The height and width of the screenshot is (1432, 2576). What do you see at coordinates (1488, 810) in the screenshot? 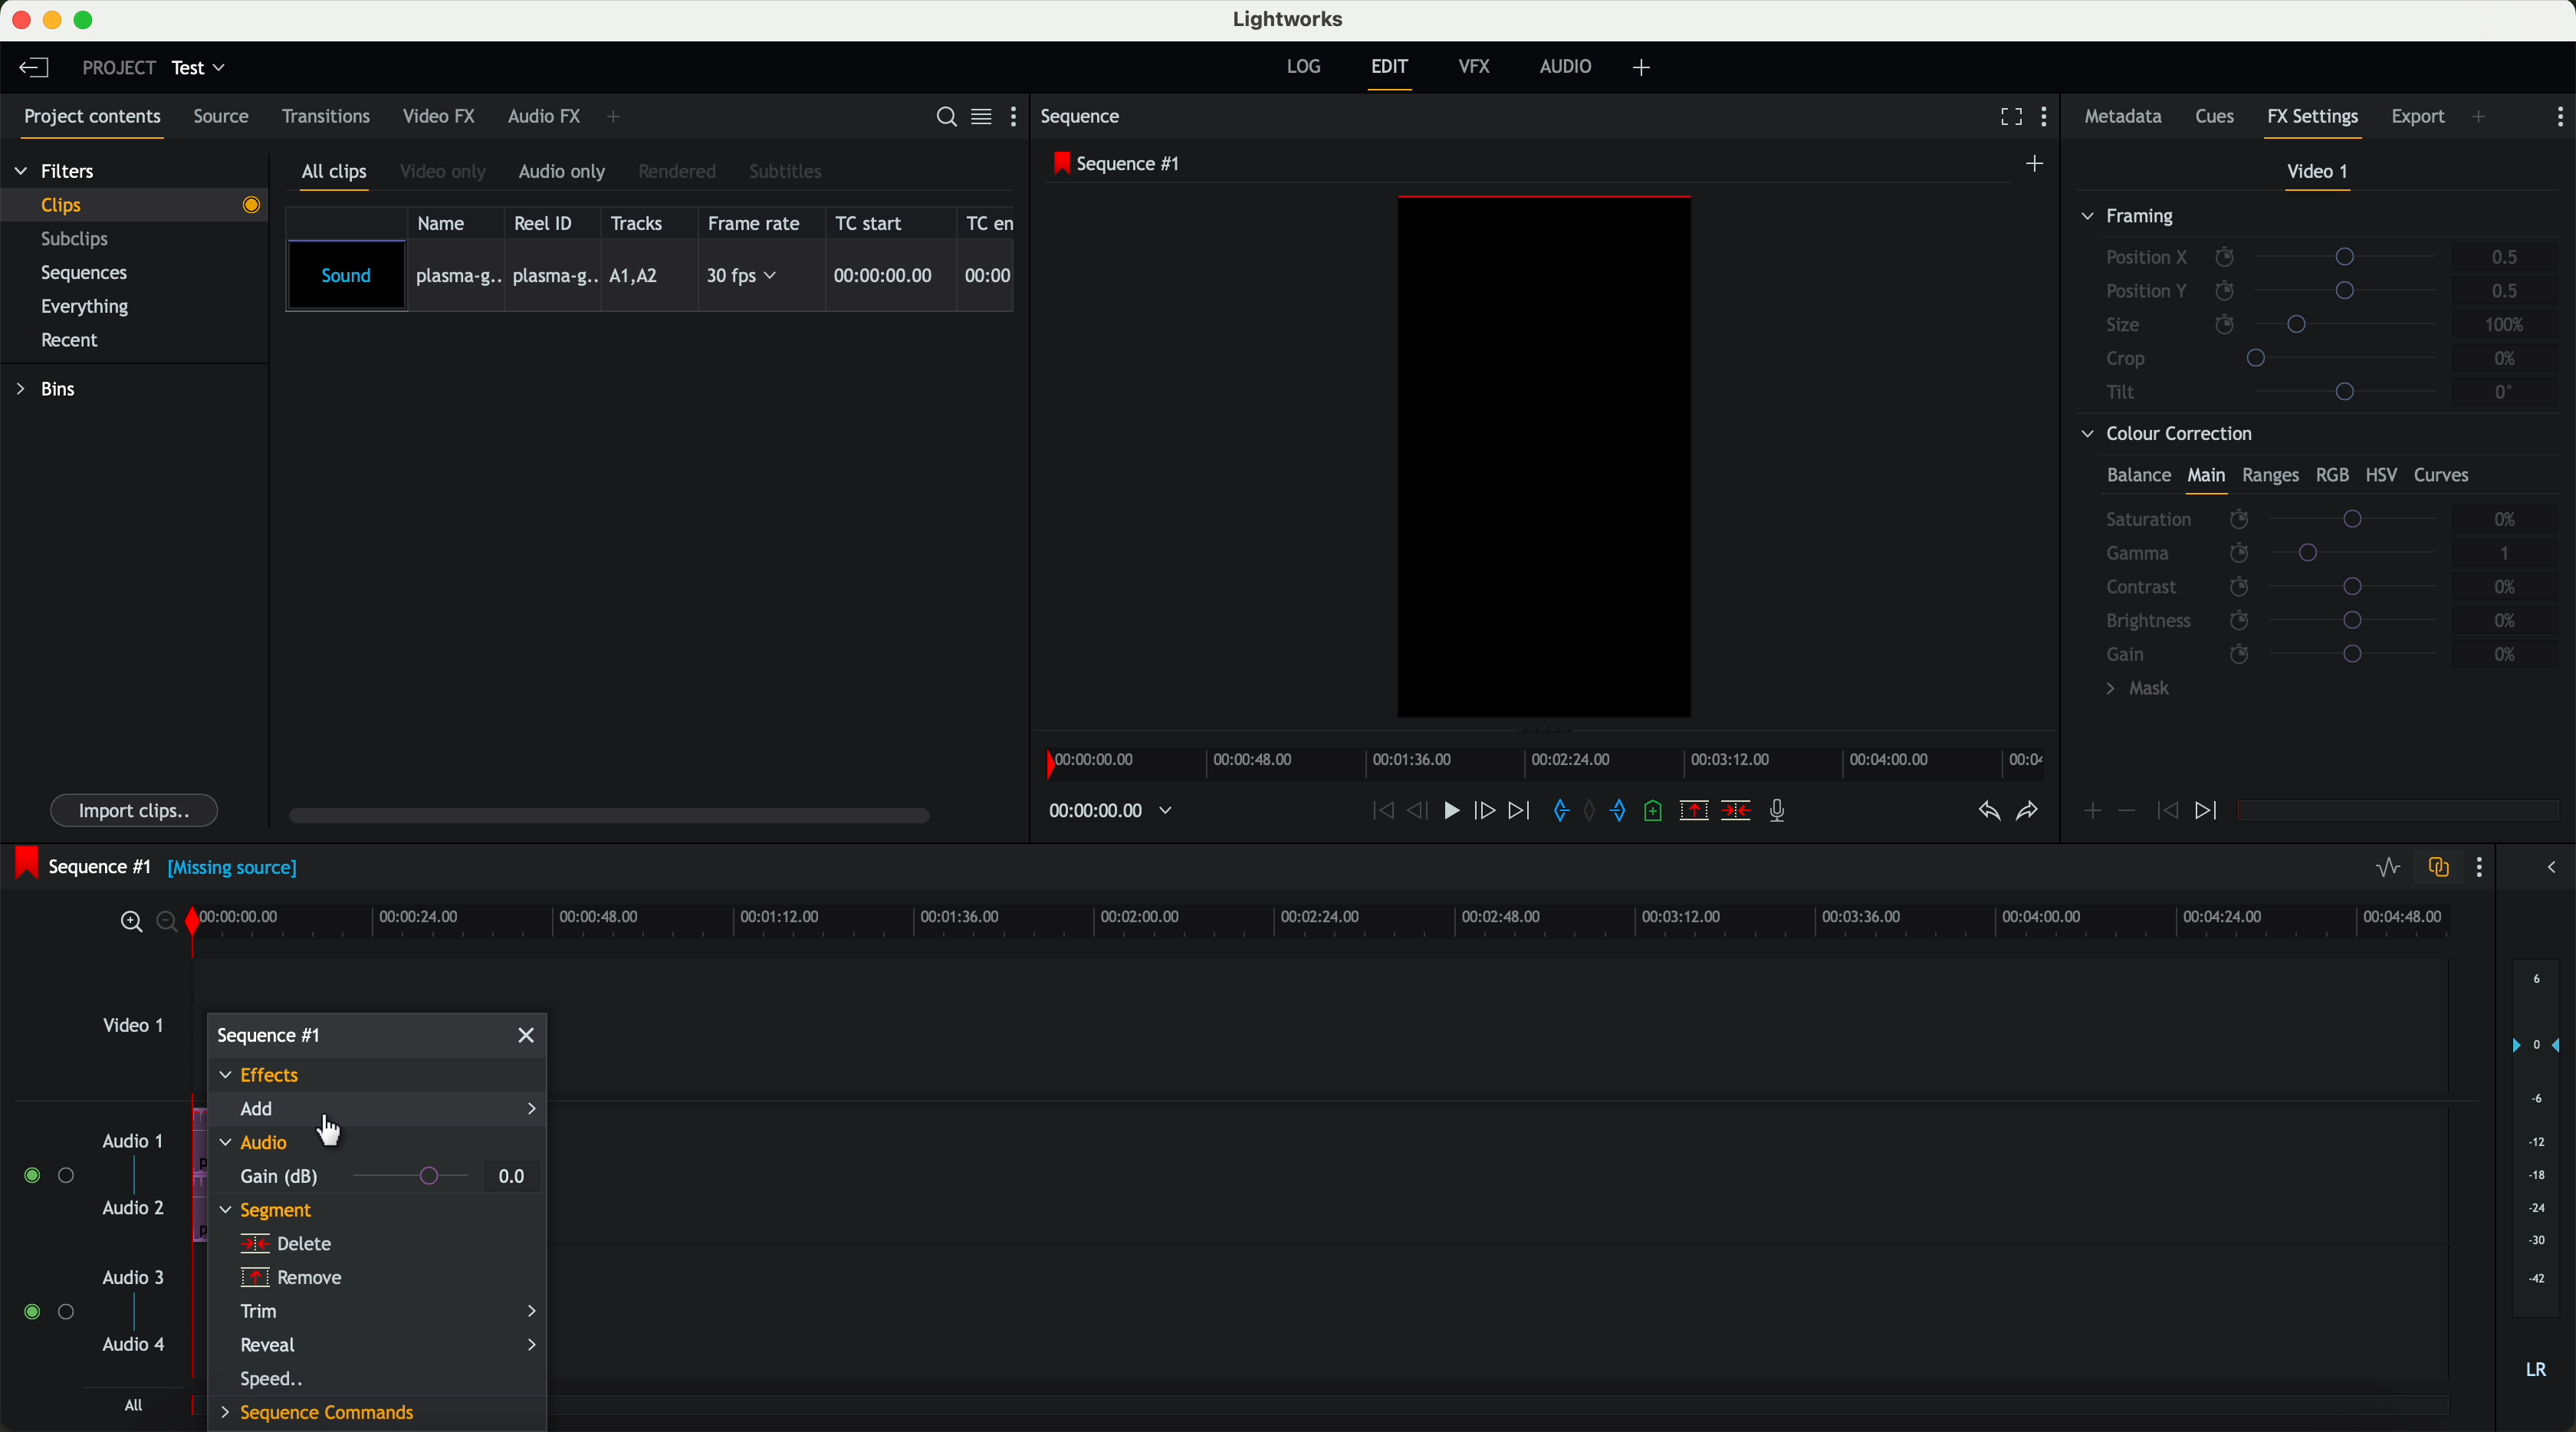
I see `nudge one frame foward` at bounding box center [1488, 810].